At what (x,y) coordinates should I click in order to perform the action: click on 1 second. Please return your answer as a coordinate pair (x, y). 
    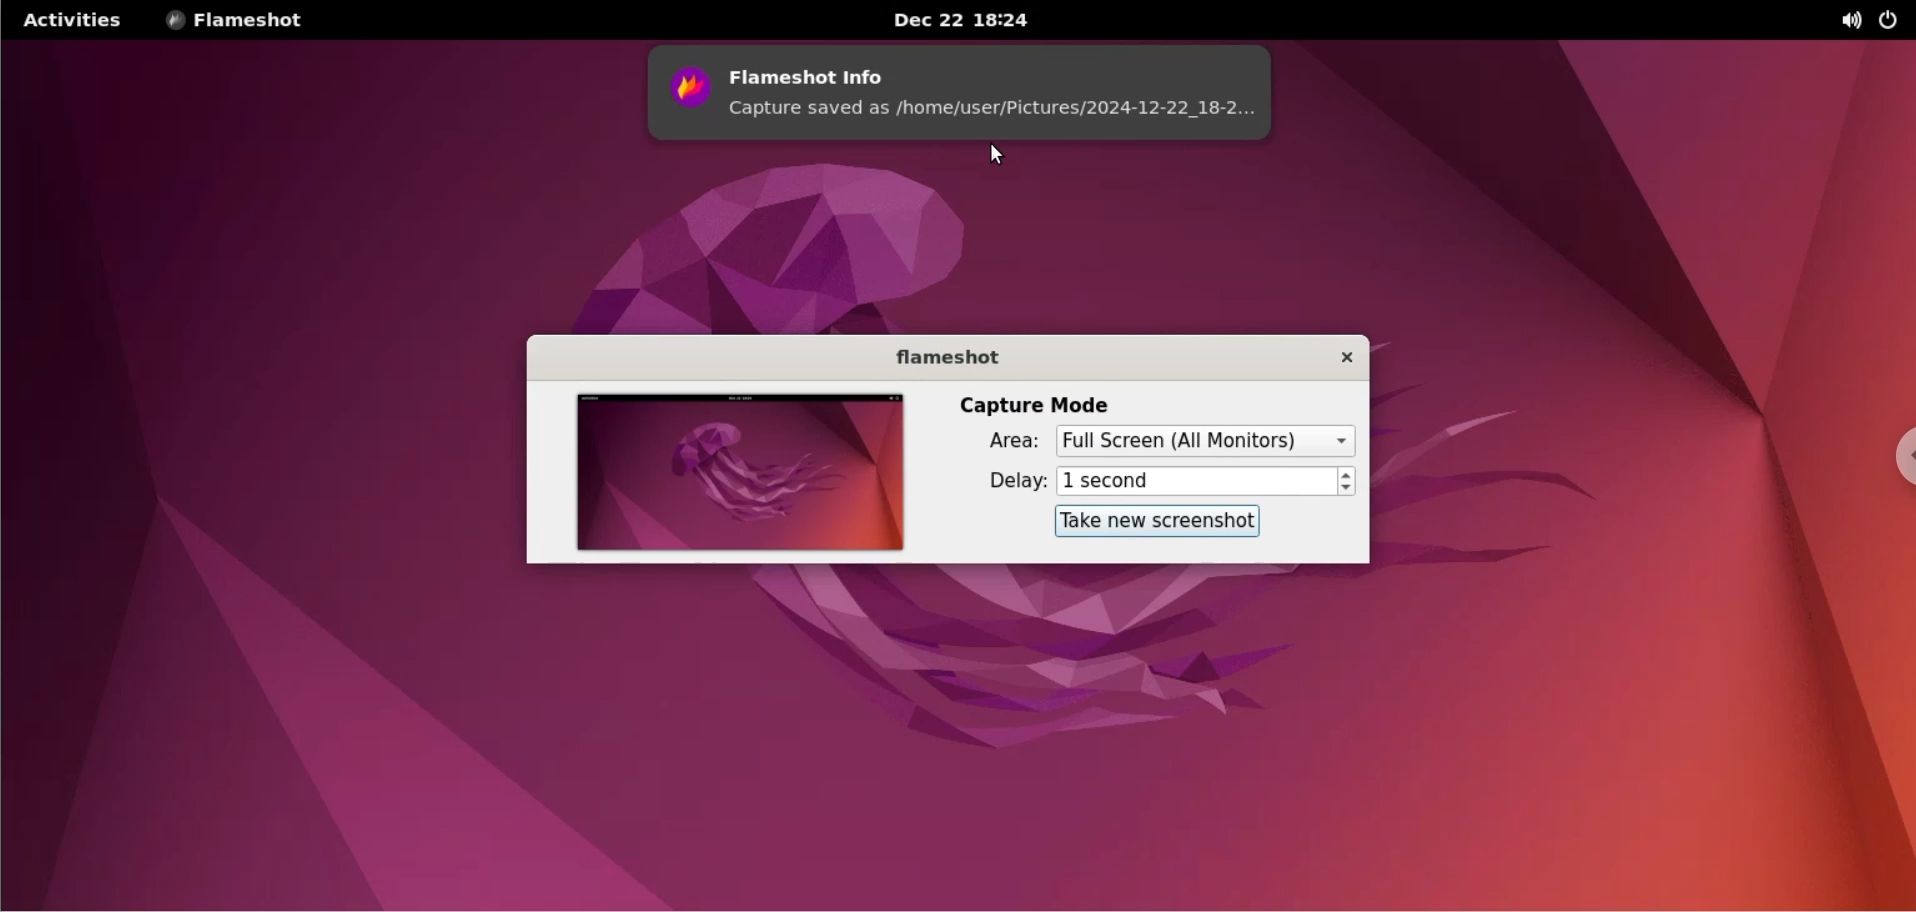
    Looking at the image, I should click on (1193, 482).